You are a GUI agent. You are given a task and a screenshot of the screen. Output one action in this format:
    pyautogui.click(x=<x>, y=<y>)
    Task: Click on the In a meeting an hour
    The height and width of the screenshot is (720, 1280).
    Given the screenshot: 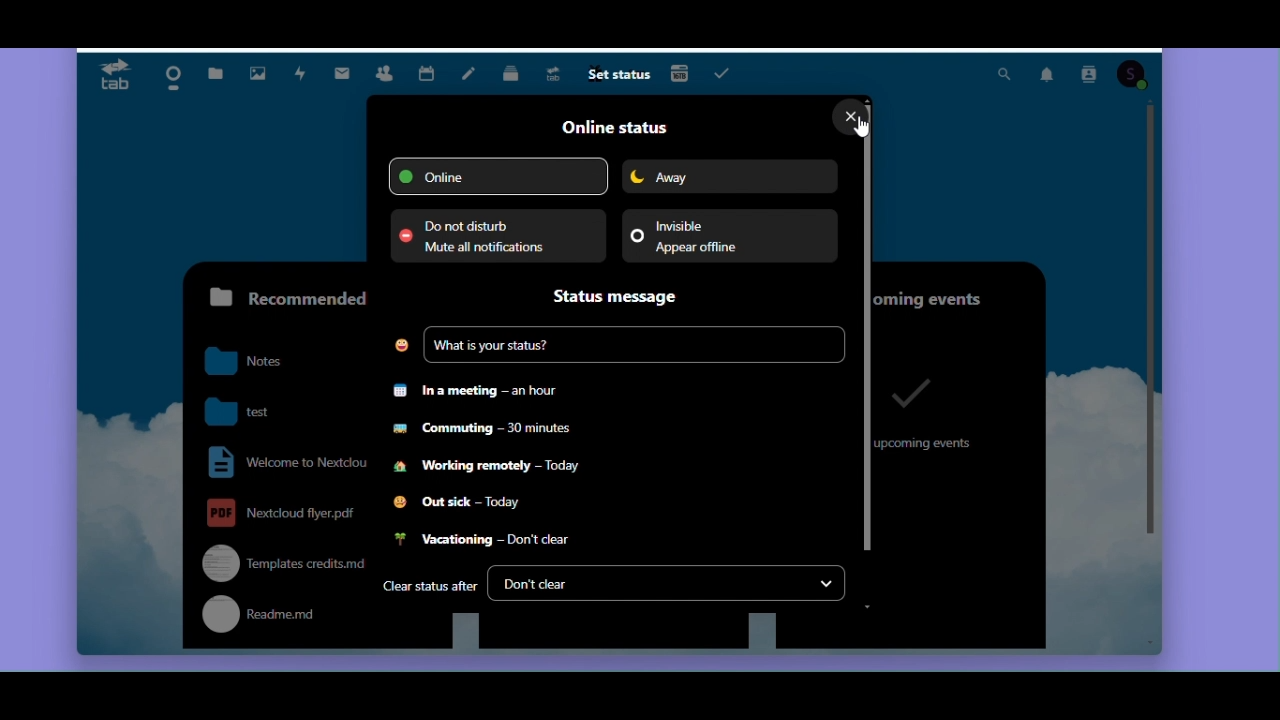 What is the action you would take?
    pyautogui.click(x=479, y=391)
    